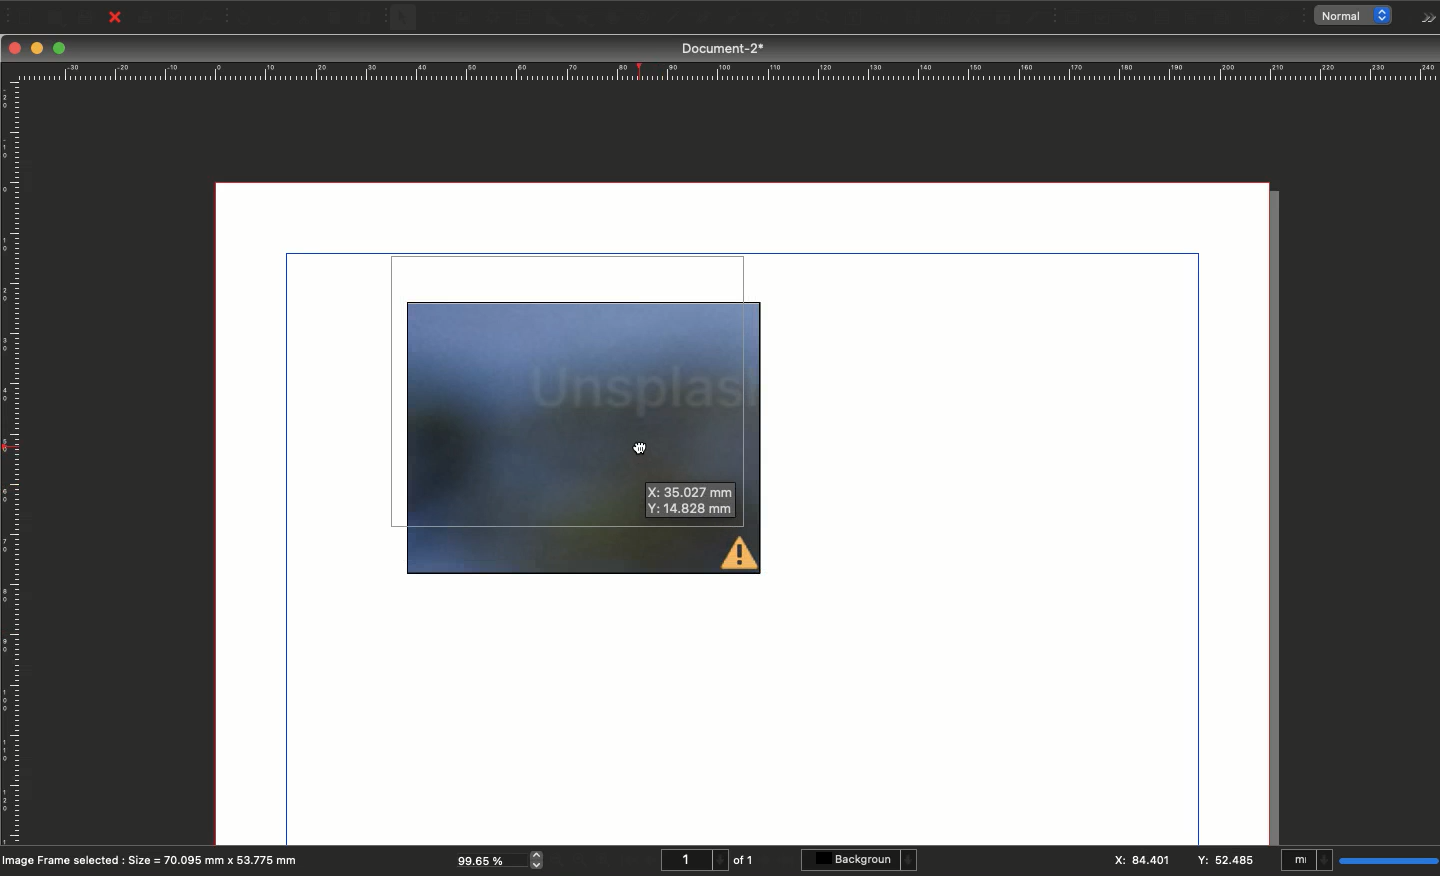 The width and height of the screenshot is (1440, 876). What do you see at coordinates (61, 50) in the screenshot?
I see `Maximize` at bounding box center [61, 50].